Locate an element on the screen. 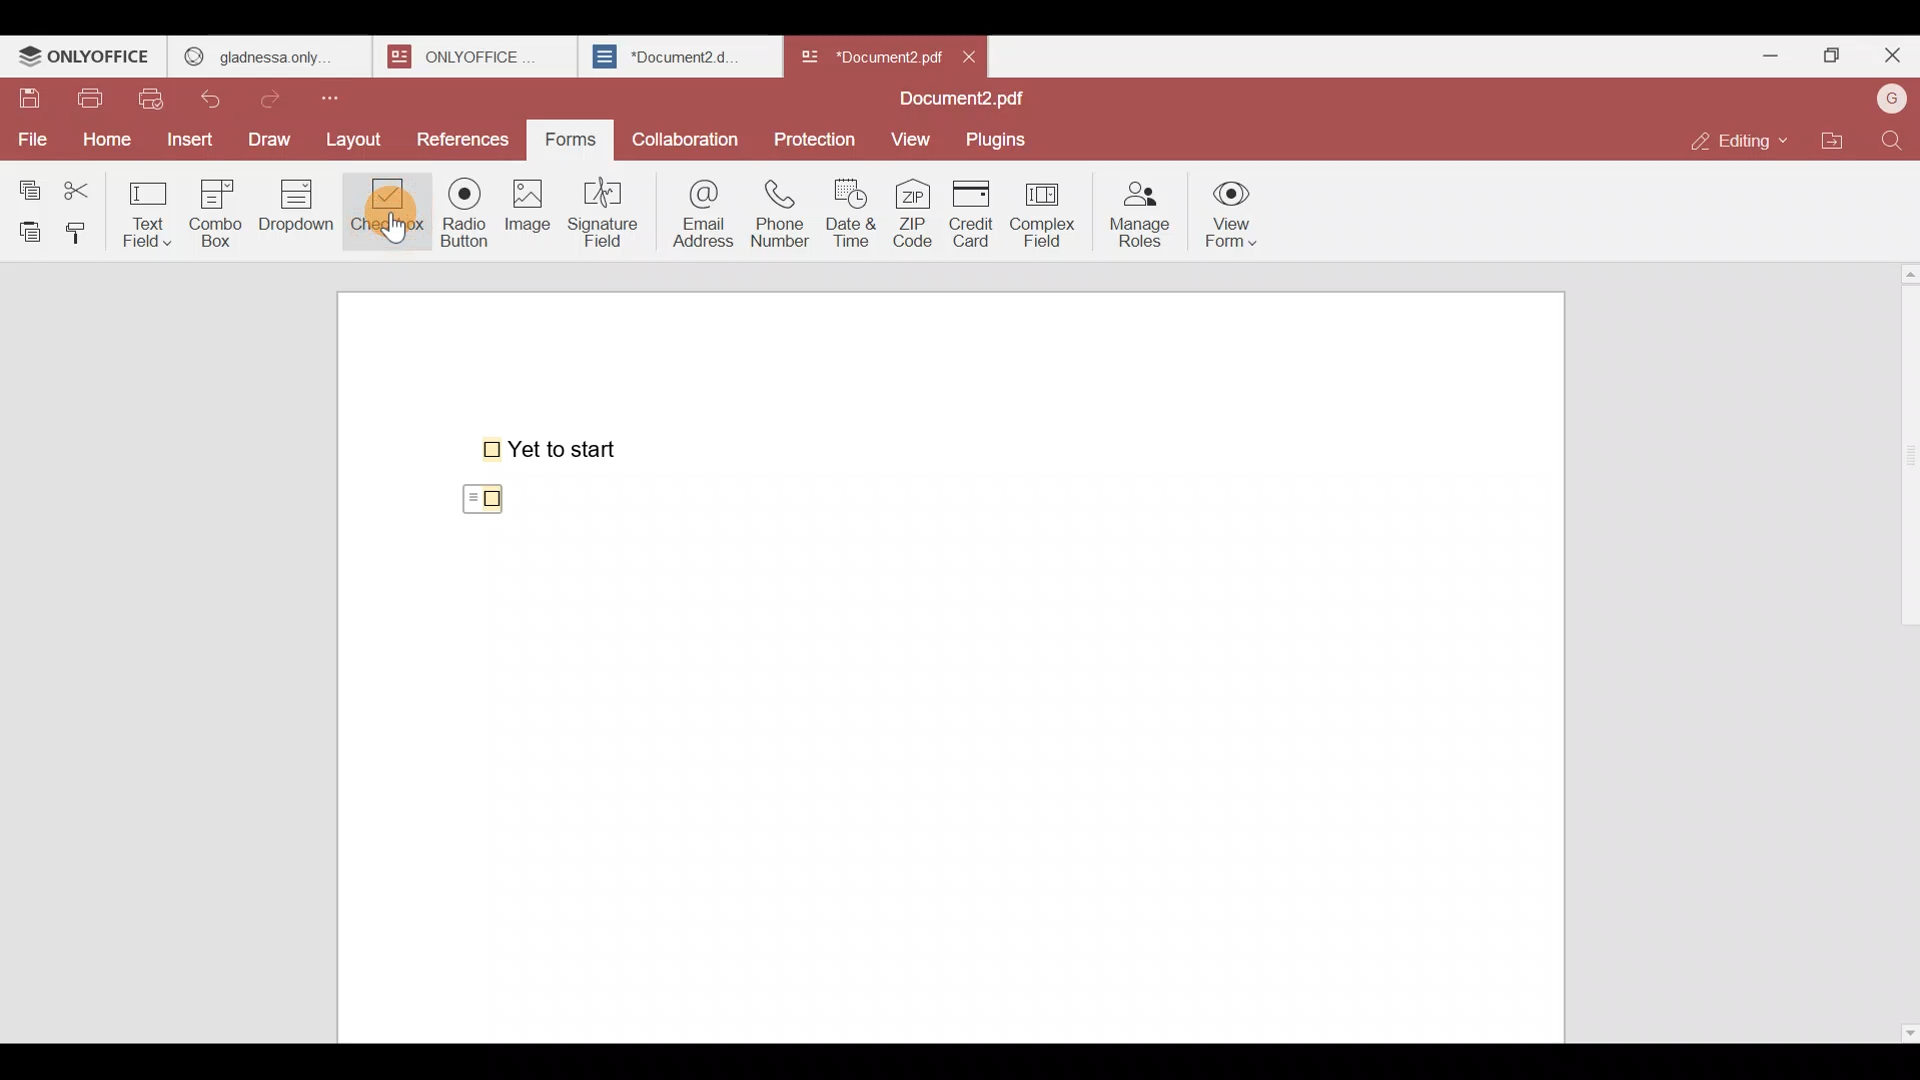 The height and width of the screenshot is (1080, 1920). Maximize is located at coordinates (1828, 54).